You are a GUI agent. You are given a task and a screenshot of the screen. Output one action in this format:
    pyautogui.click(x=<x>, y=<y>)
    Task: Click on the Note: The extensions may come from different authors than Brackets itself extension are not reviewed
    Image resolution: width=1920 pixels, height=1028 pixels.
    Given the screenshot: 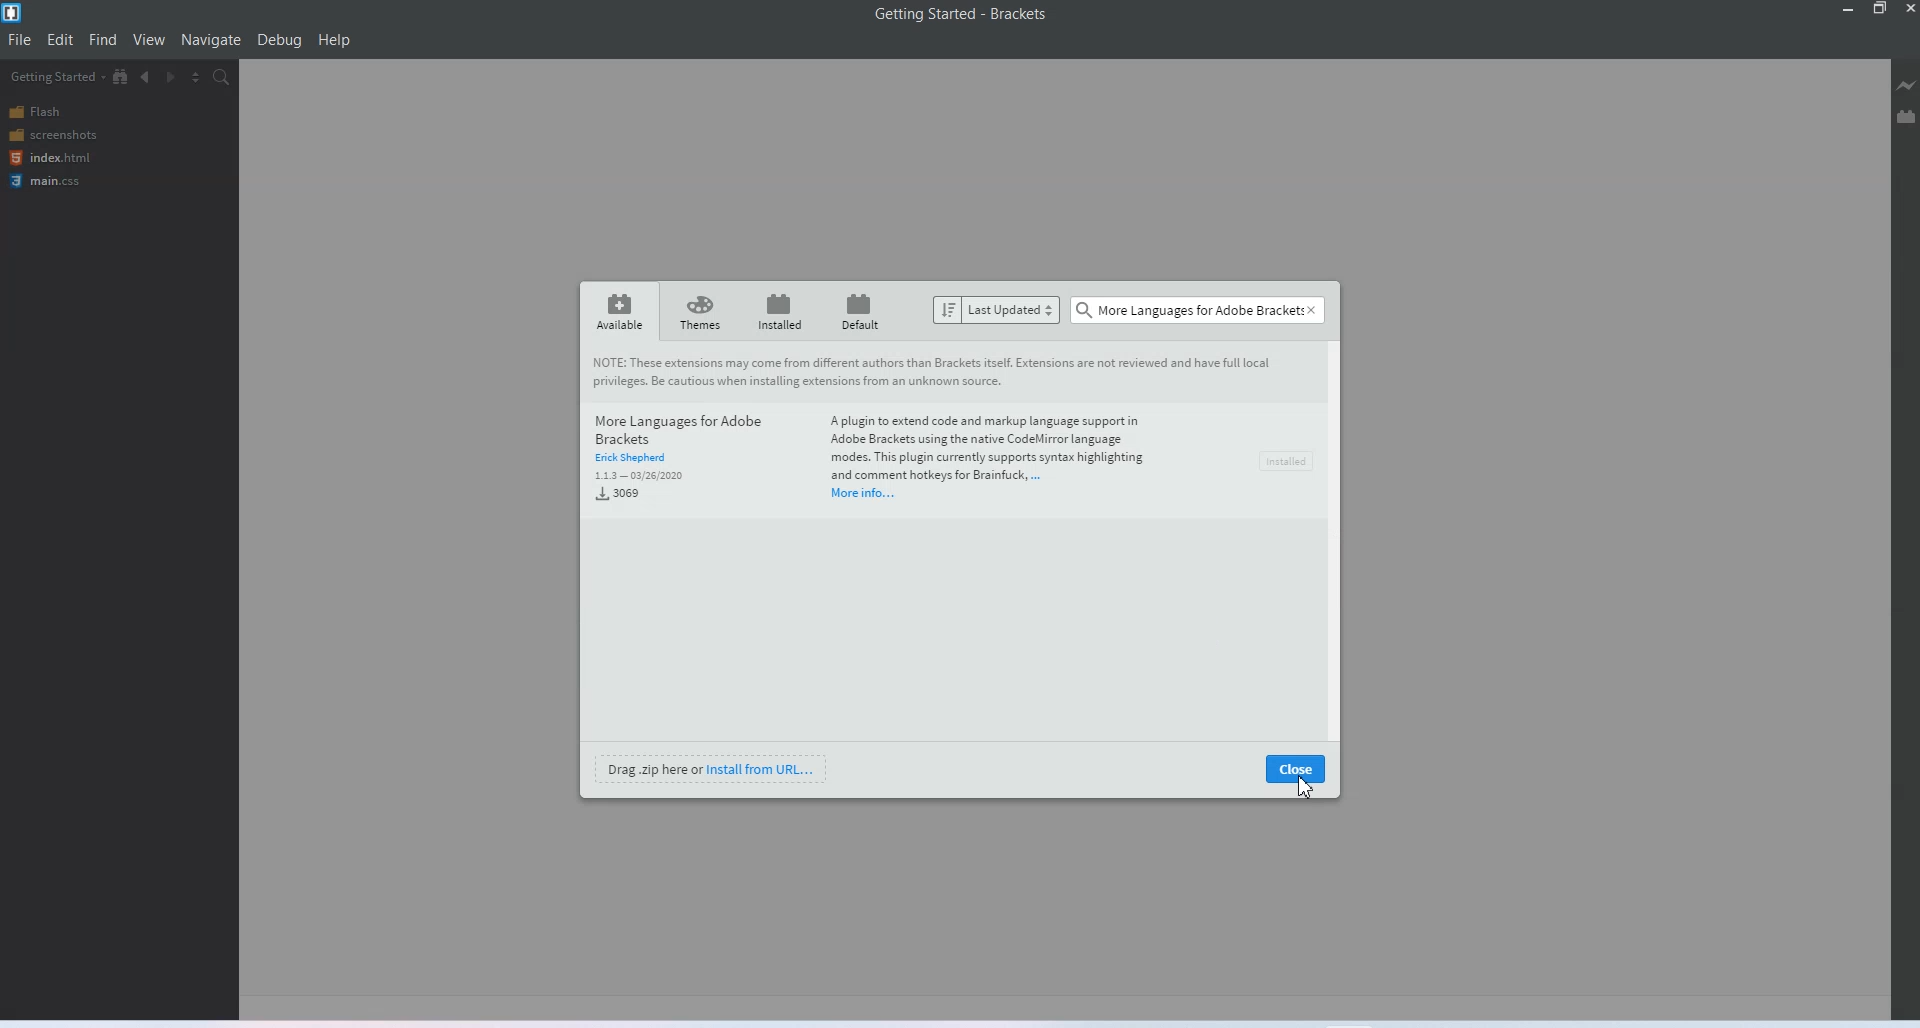 What is the action you would take?
    pyautogui.click(x=939, y=374)
    